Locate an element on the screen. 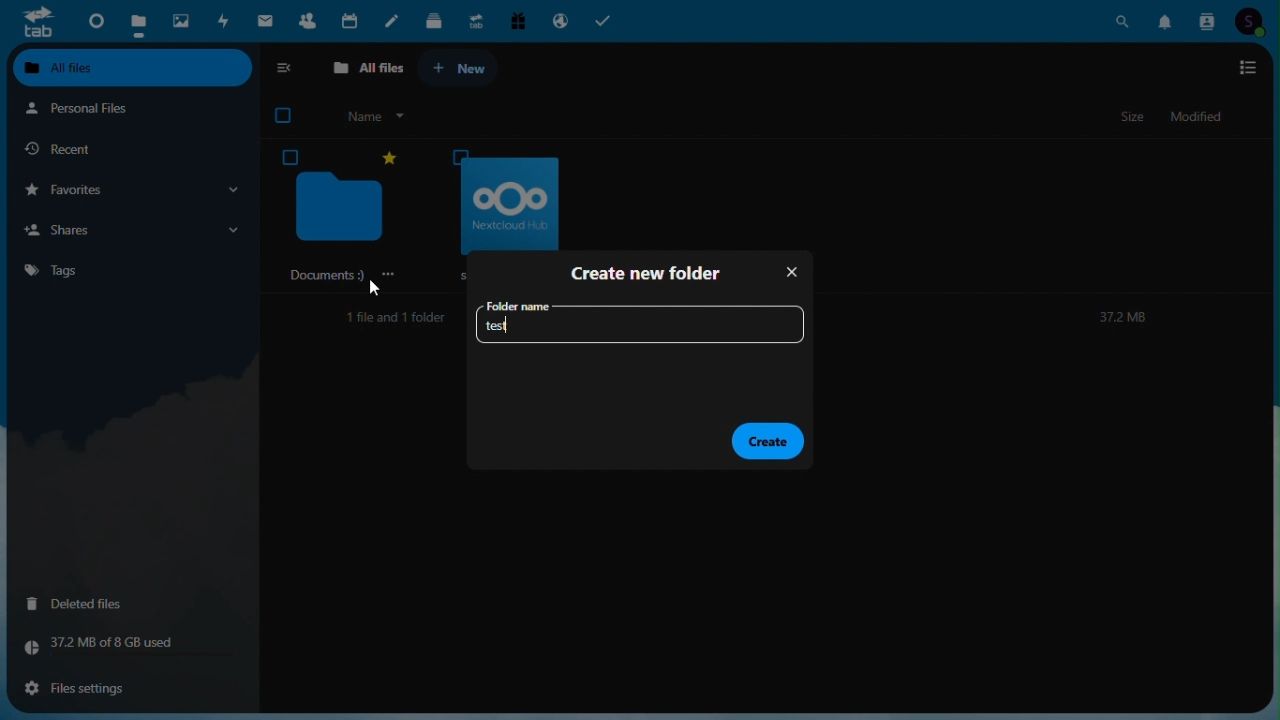 This screenshot has width=1280, height=720. + New is located at coordinates (468, 71).